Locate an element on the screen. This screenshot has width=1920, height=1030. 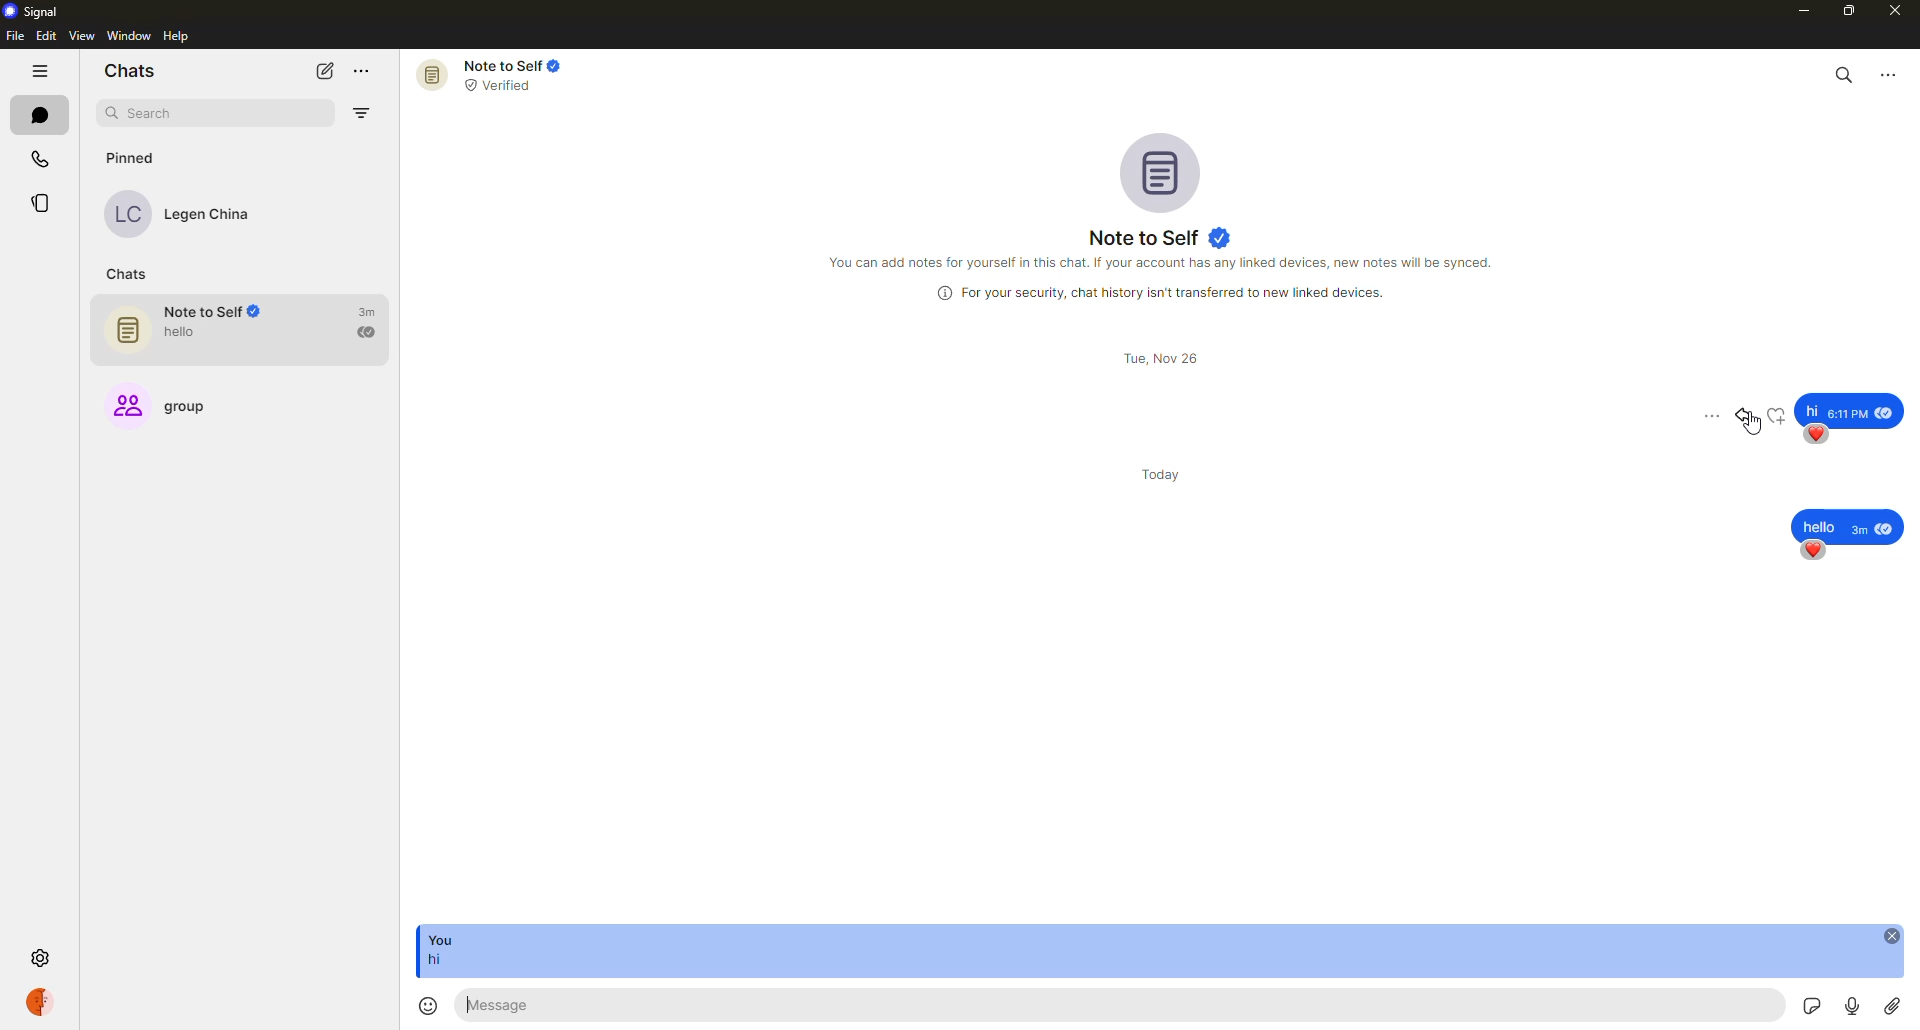
contact is located at coordinates (192, 214).